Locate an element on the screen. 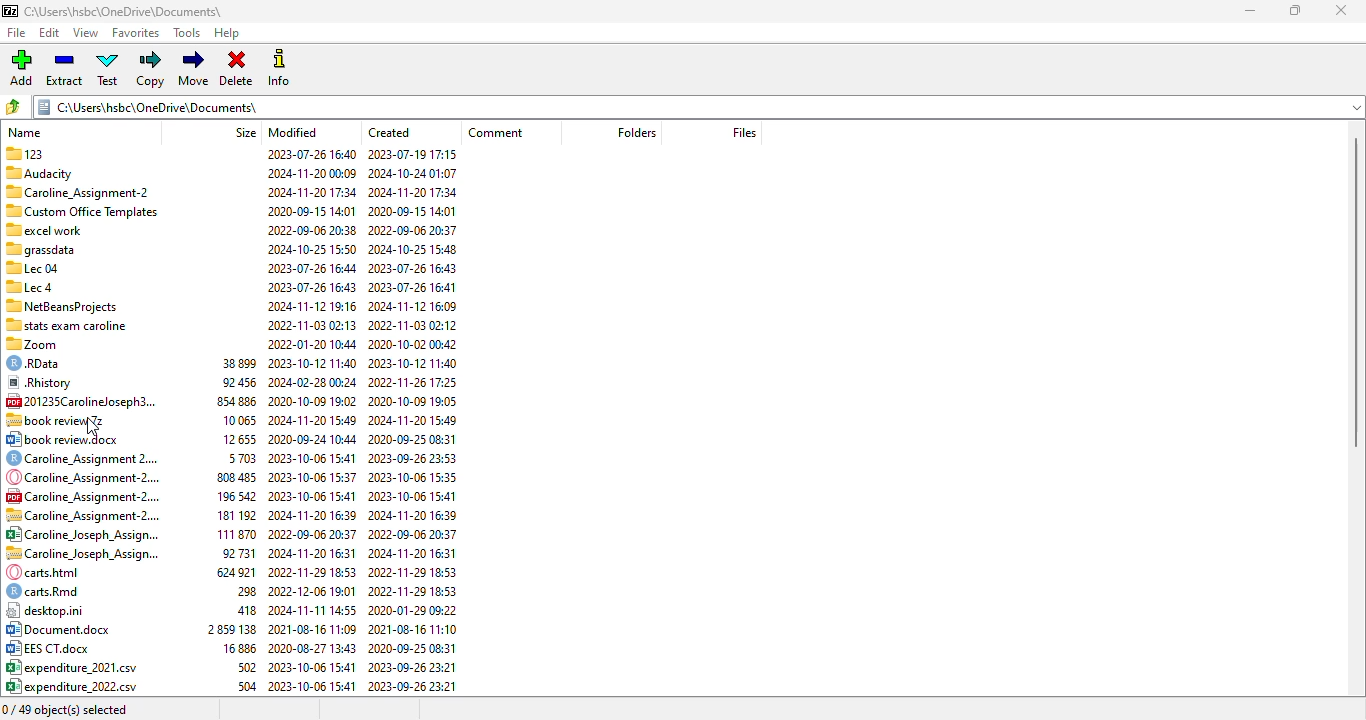  vertical scroll bar is located at coordinates (1356, 292).